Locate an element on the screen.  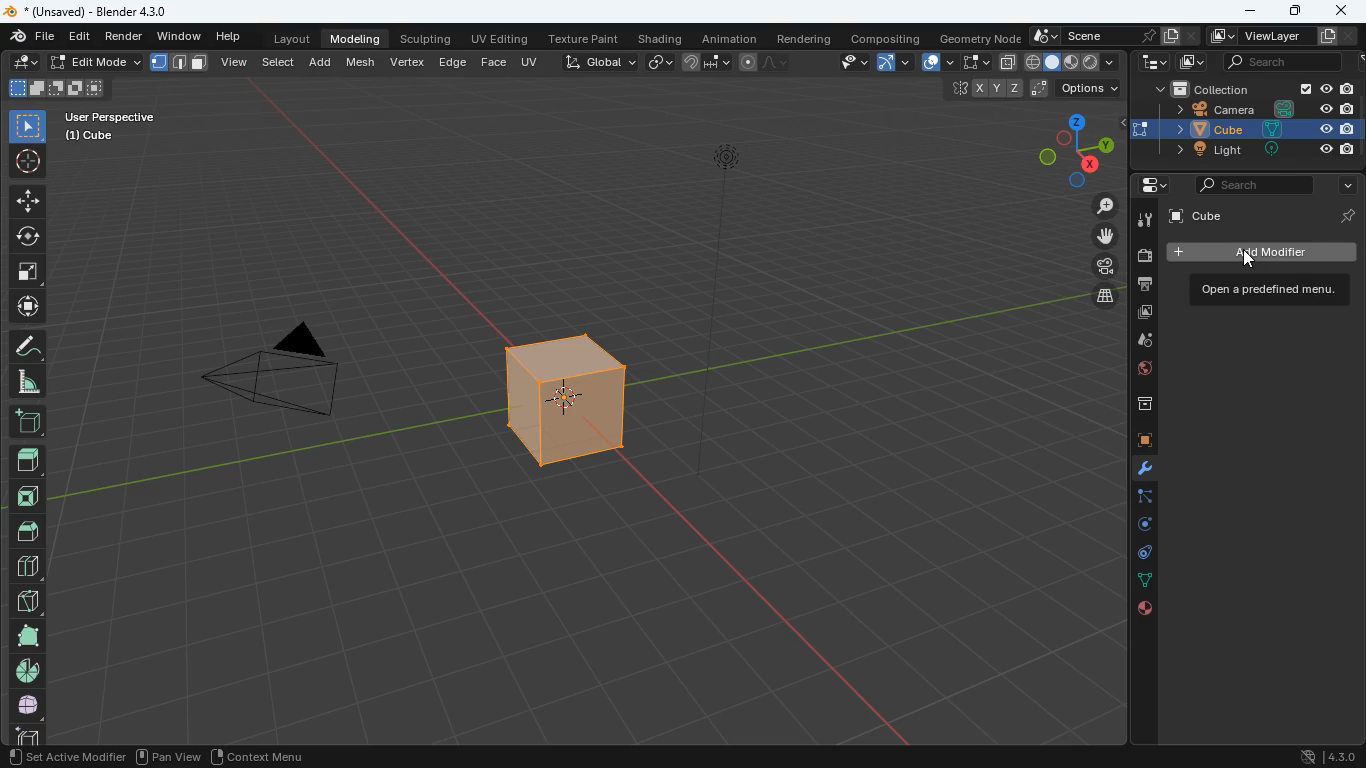
light is located at coordinates (1257, 151).